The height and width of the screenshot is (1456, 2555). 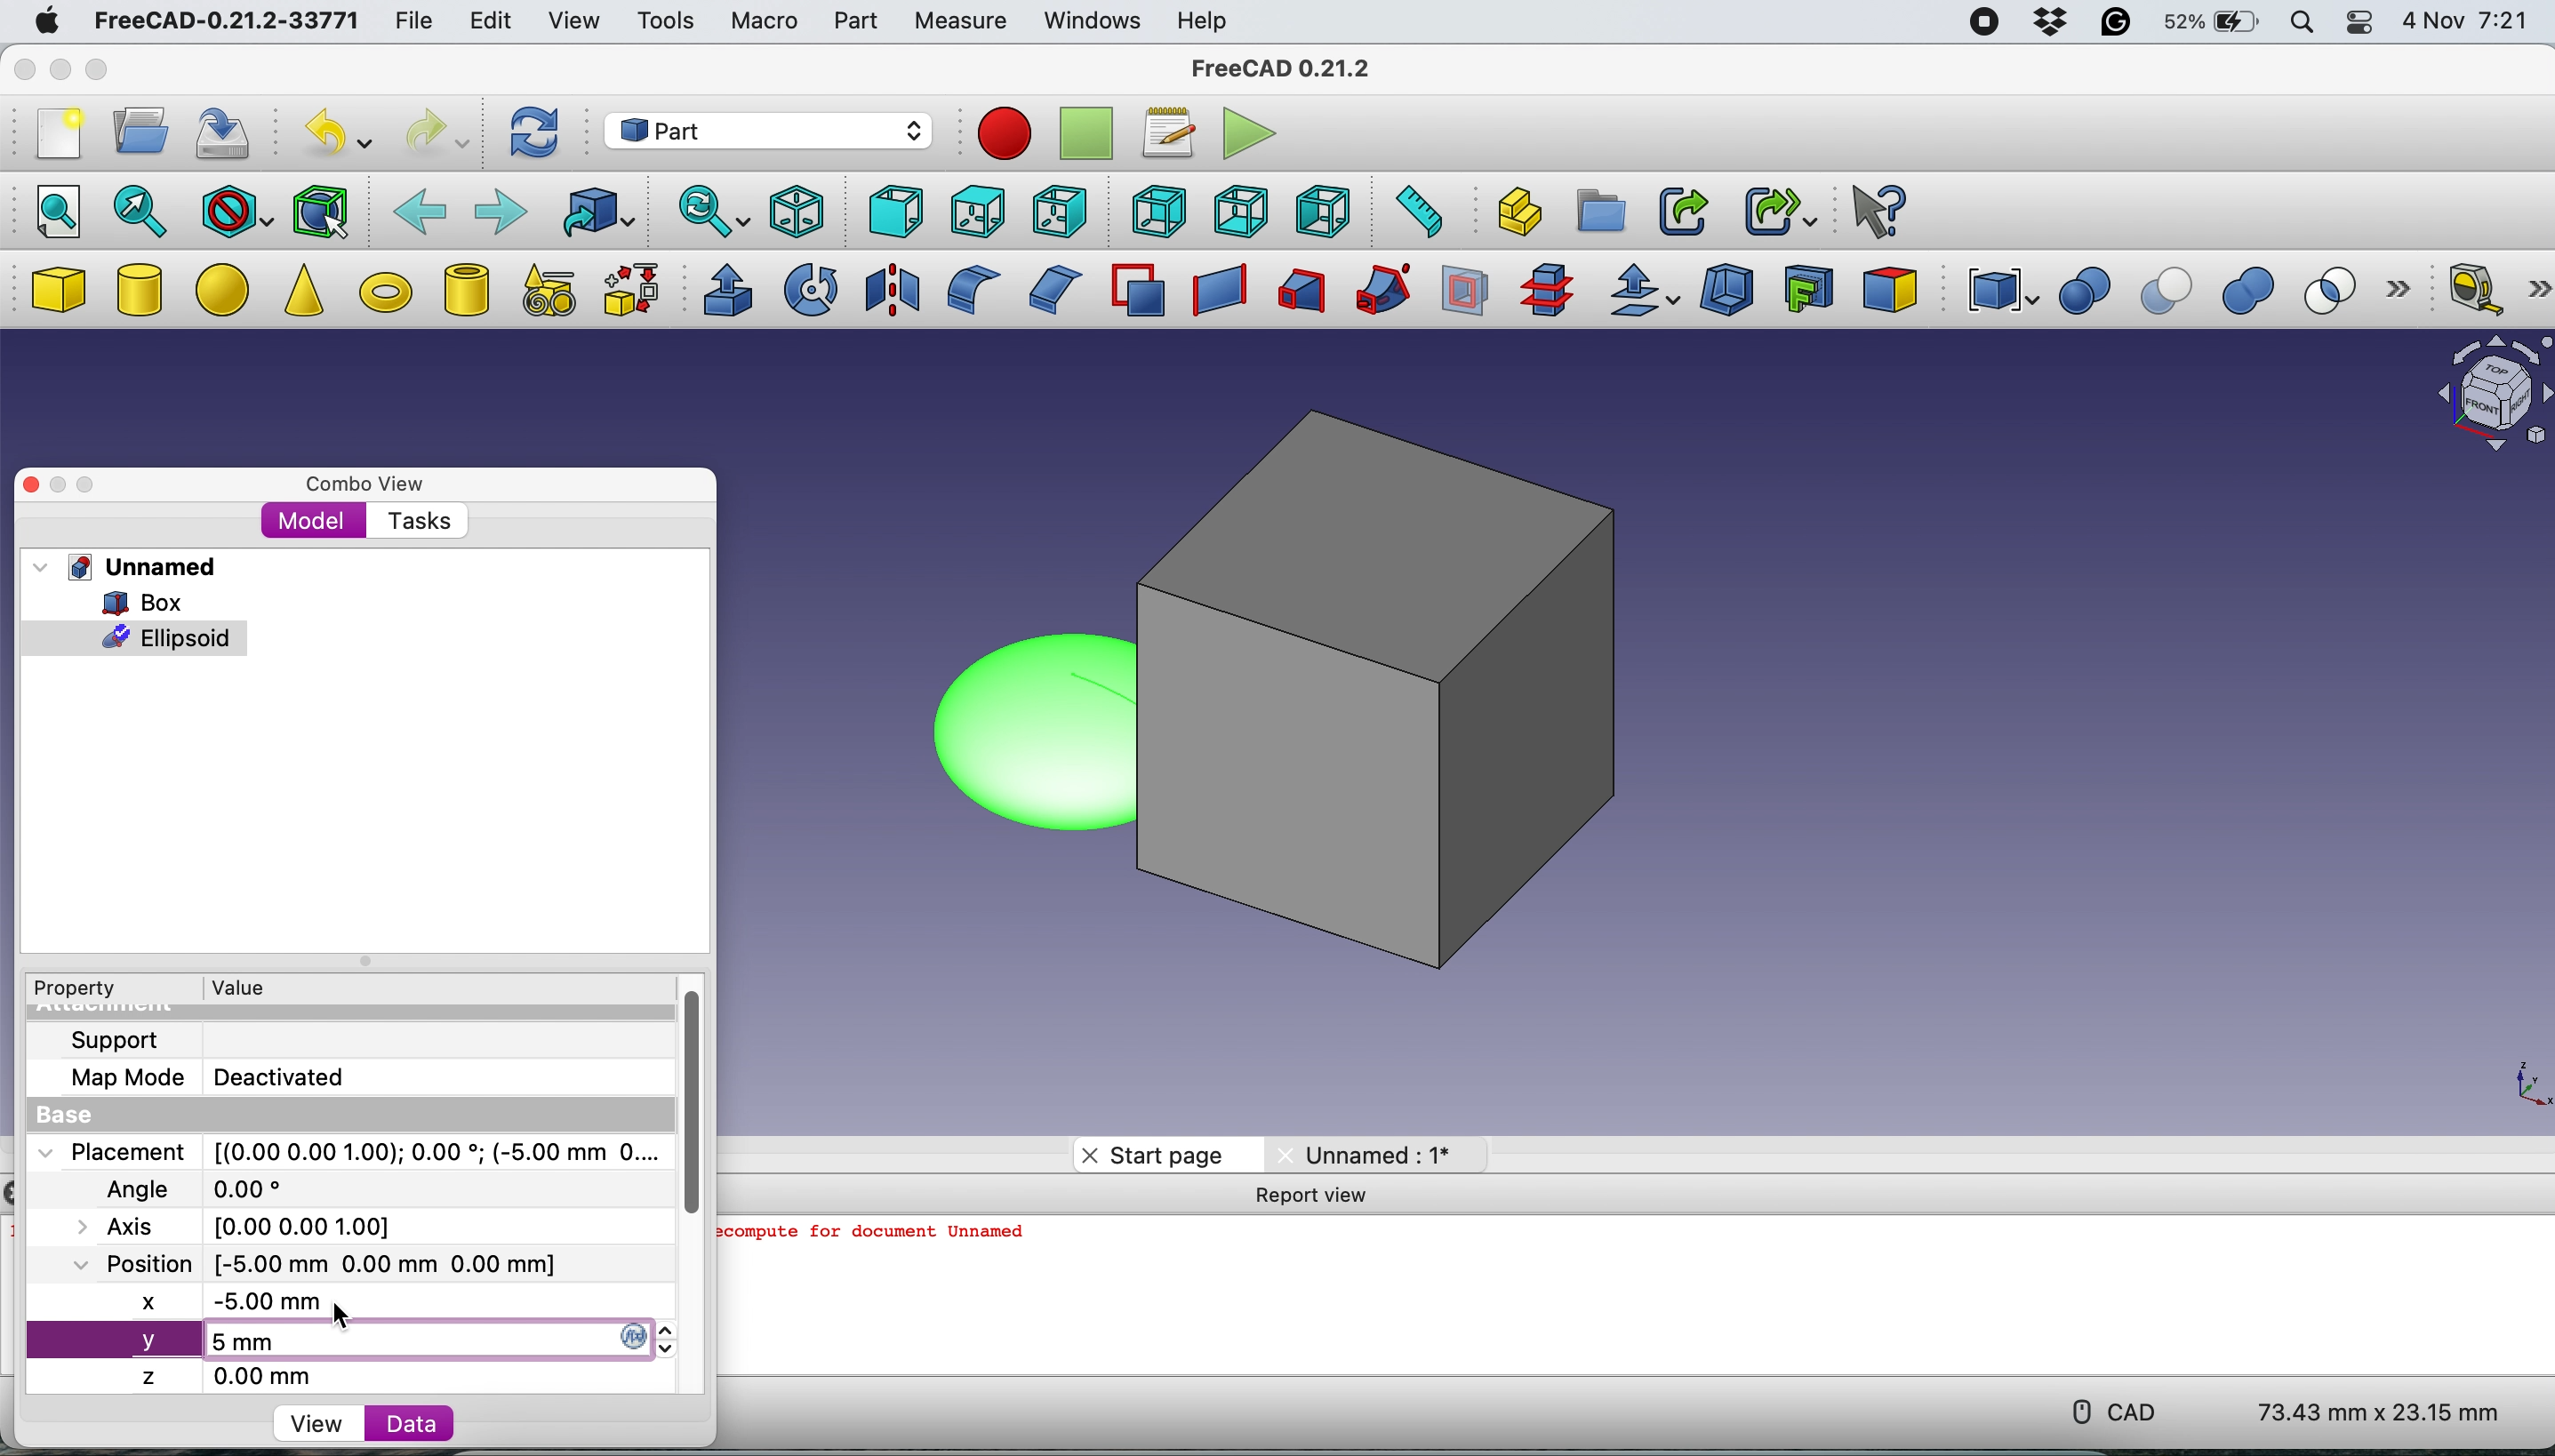 I want to click on rear, so click(x=1155, y=211).